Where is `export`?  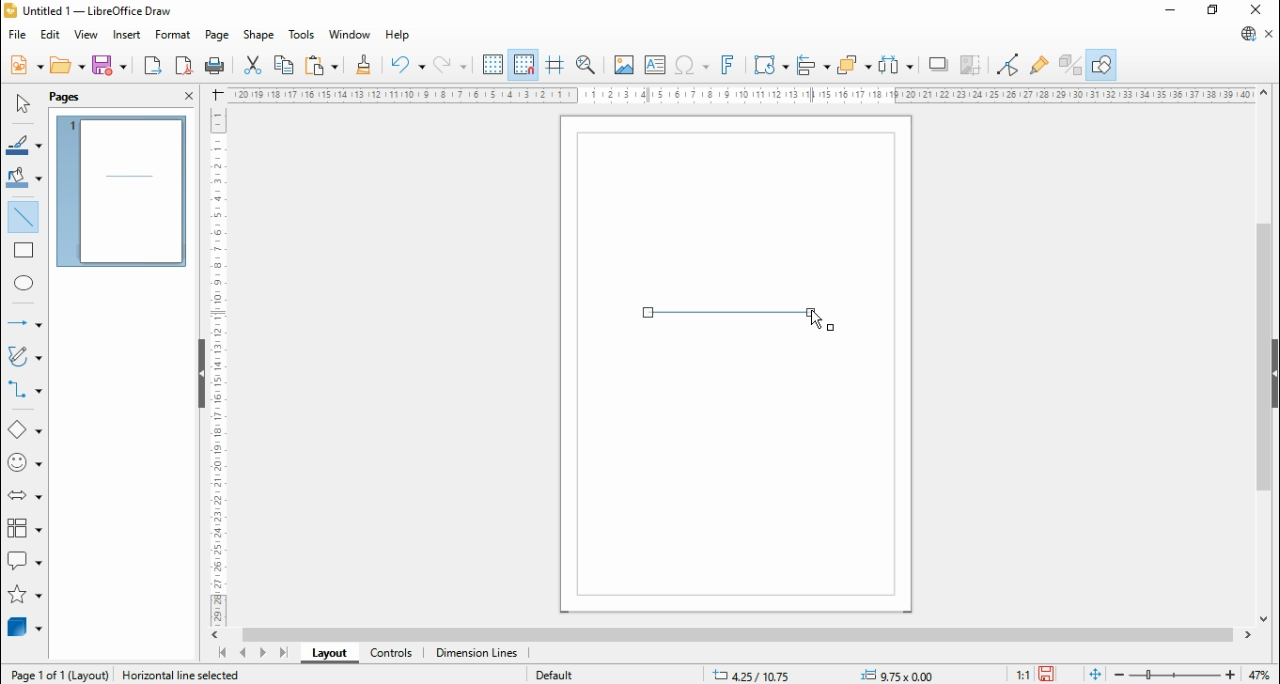
export is located at coordinates (152, 65).